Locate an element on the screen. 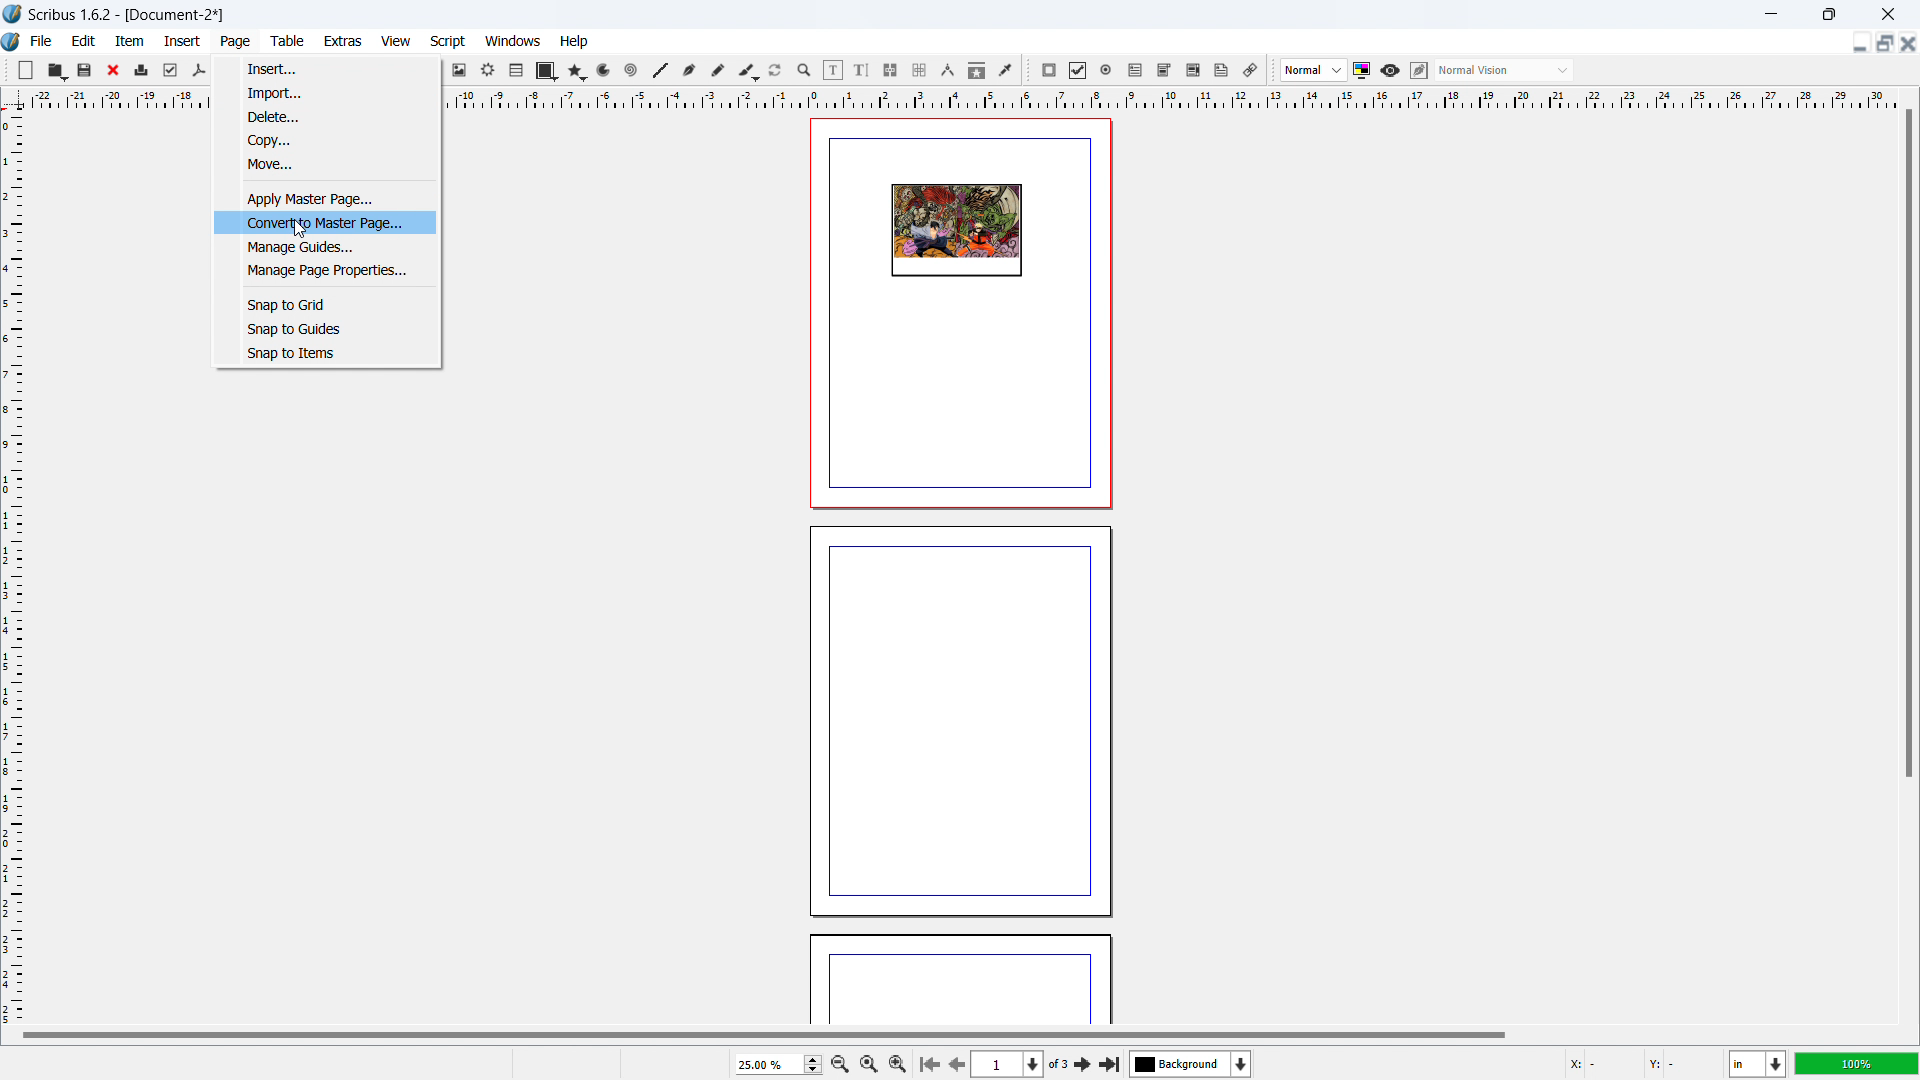 This screenshot has width=1920, height=1080. zoom in/out is located at coordinates (805, 71).